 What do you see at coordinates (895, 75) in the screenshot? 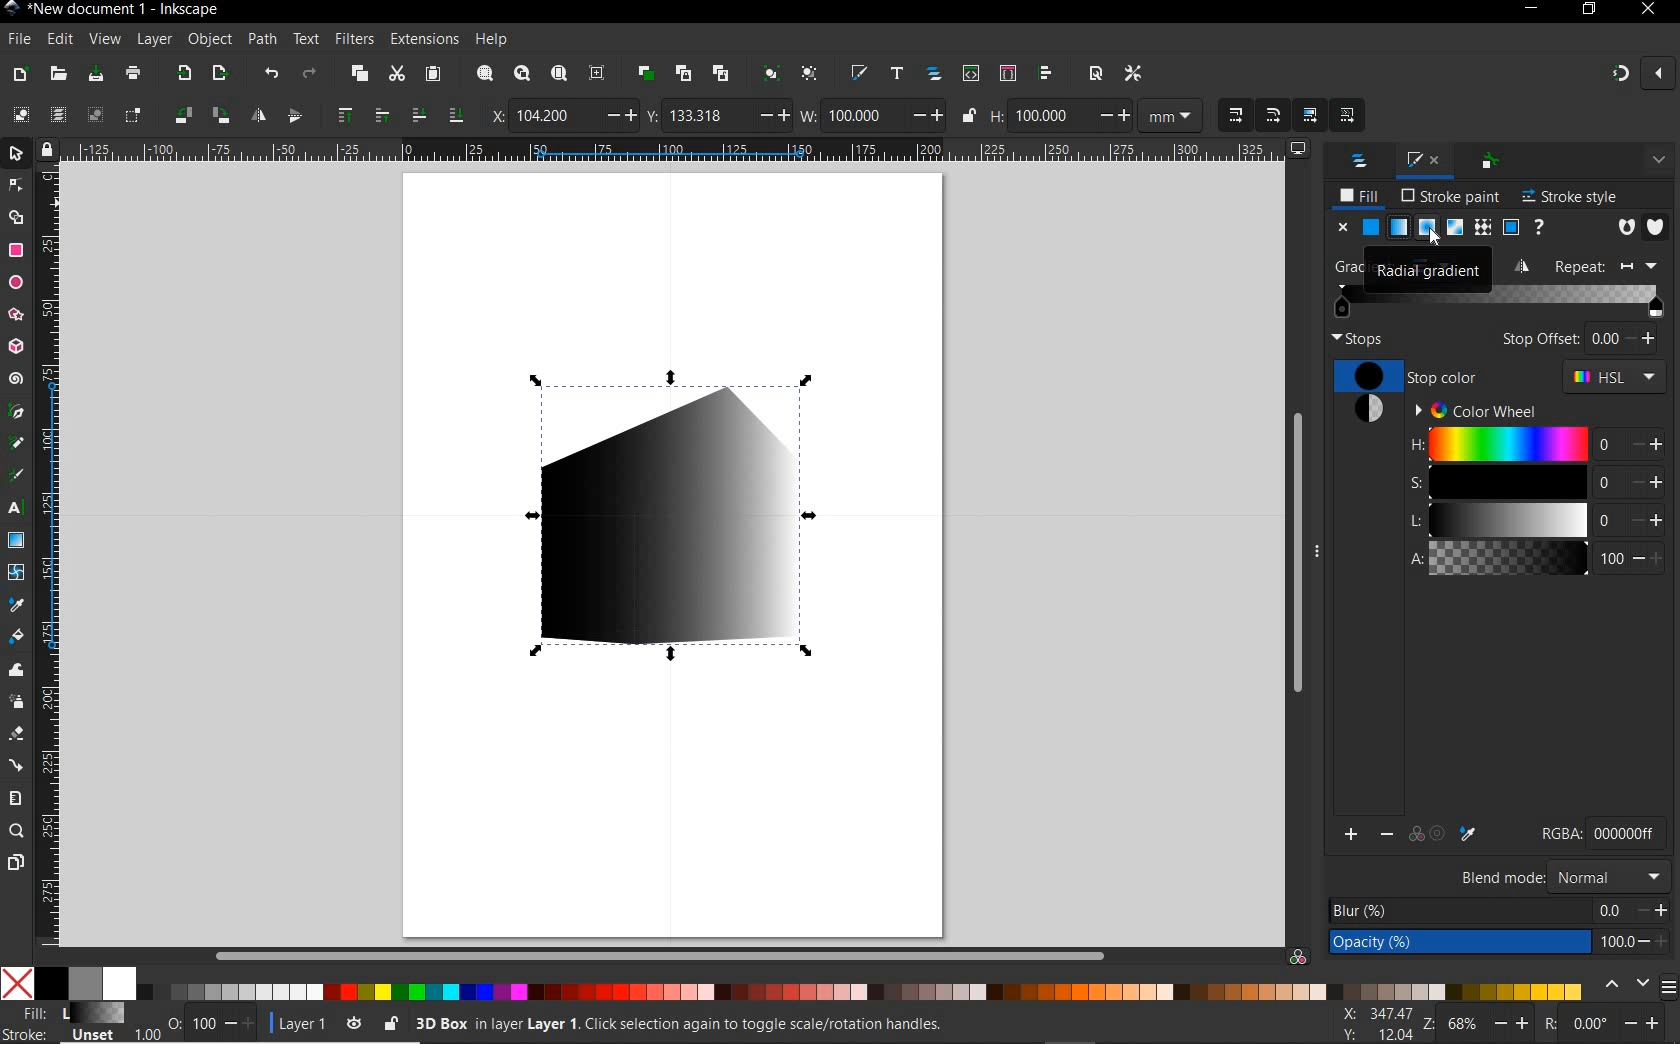
I see `OPEN TEXT` at bounding box center [895, 75].